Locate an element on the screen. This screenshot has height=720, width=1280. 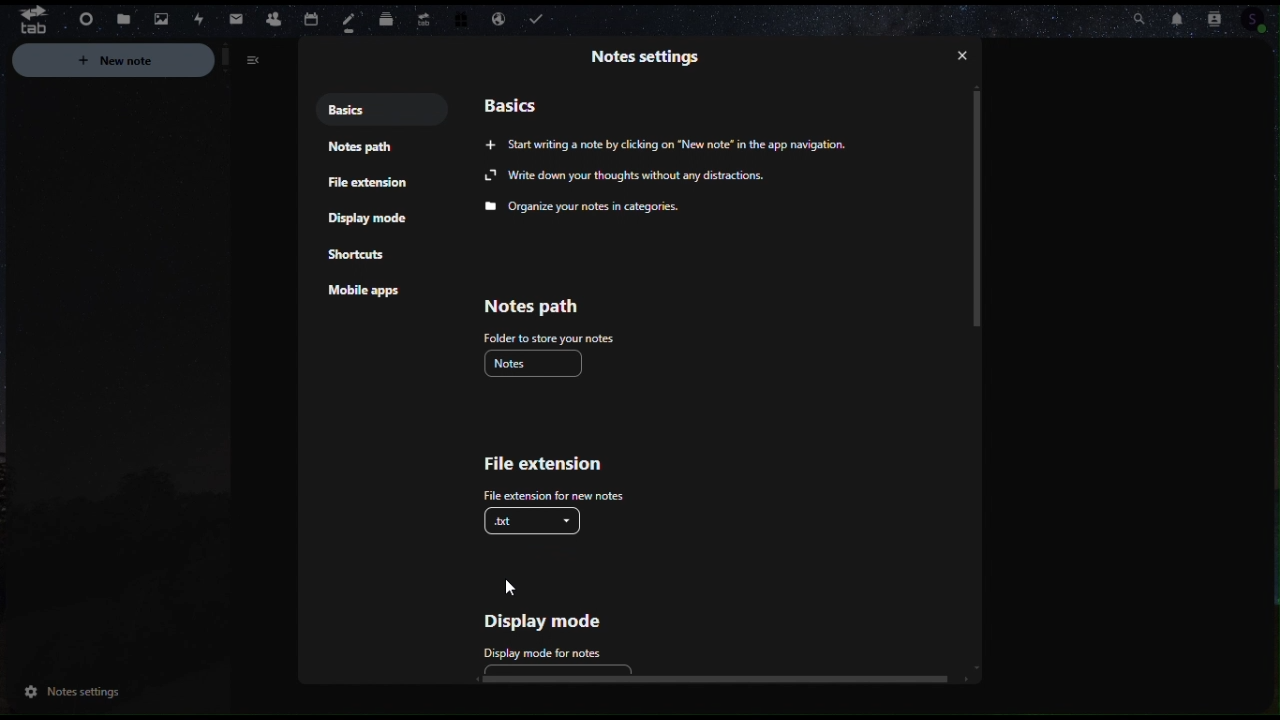
Note path is located at coordinates (363, 152).